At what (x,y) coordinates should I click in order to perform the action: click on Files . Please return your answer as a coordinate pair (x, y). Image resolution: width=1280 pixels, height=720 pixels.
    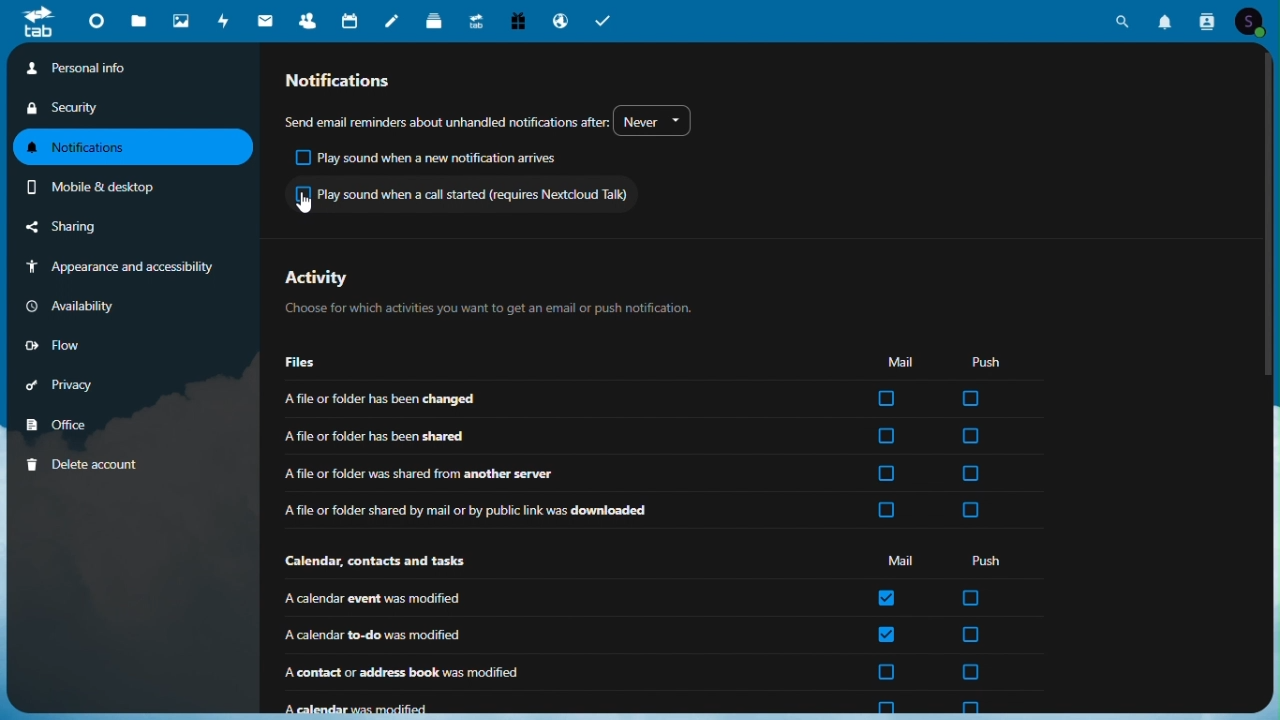
    Looking at the image, I should click on (307, 363).